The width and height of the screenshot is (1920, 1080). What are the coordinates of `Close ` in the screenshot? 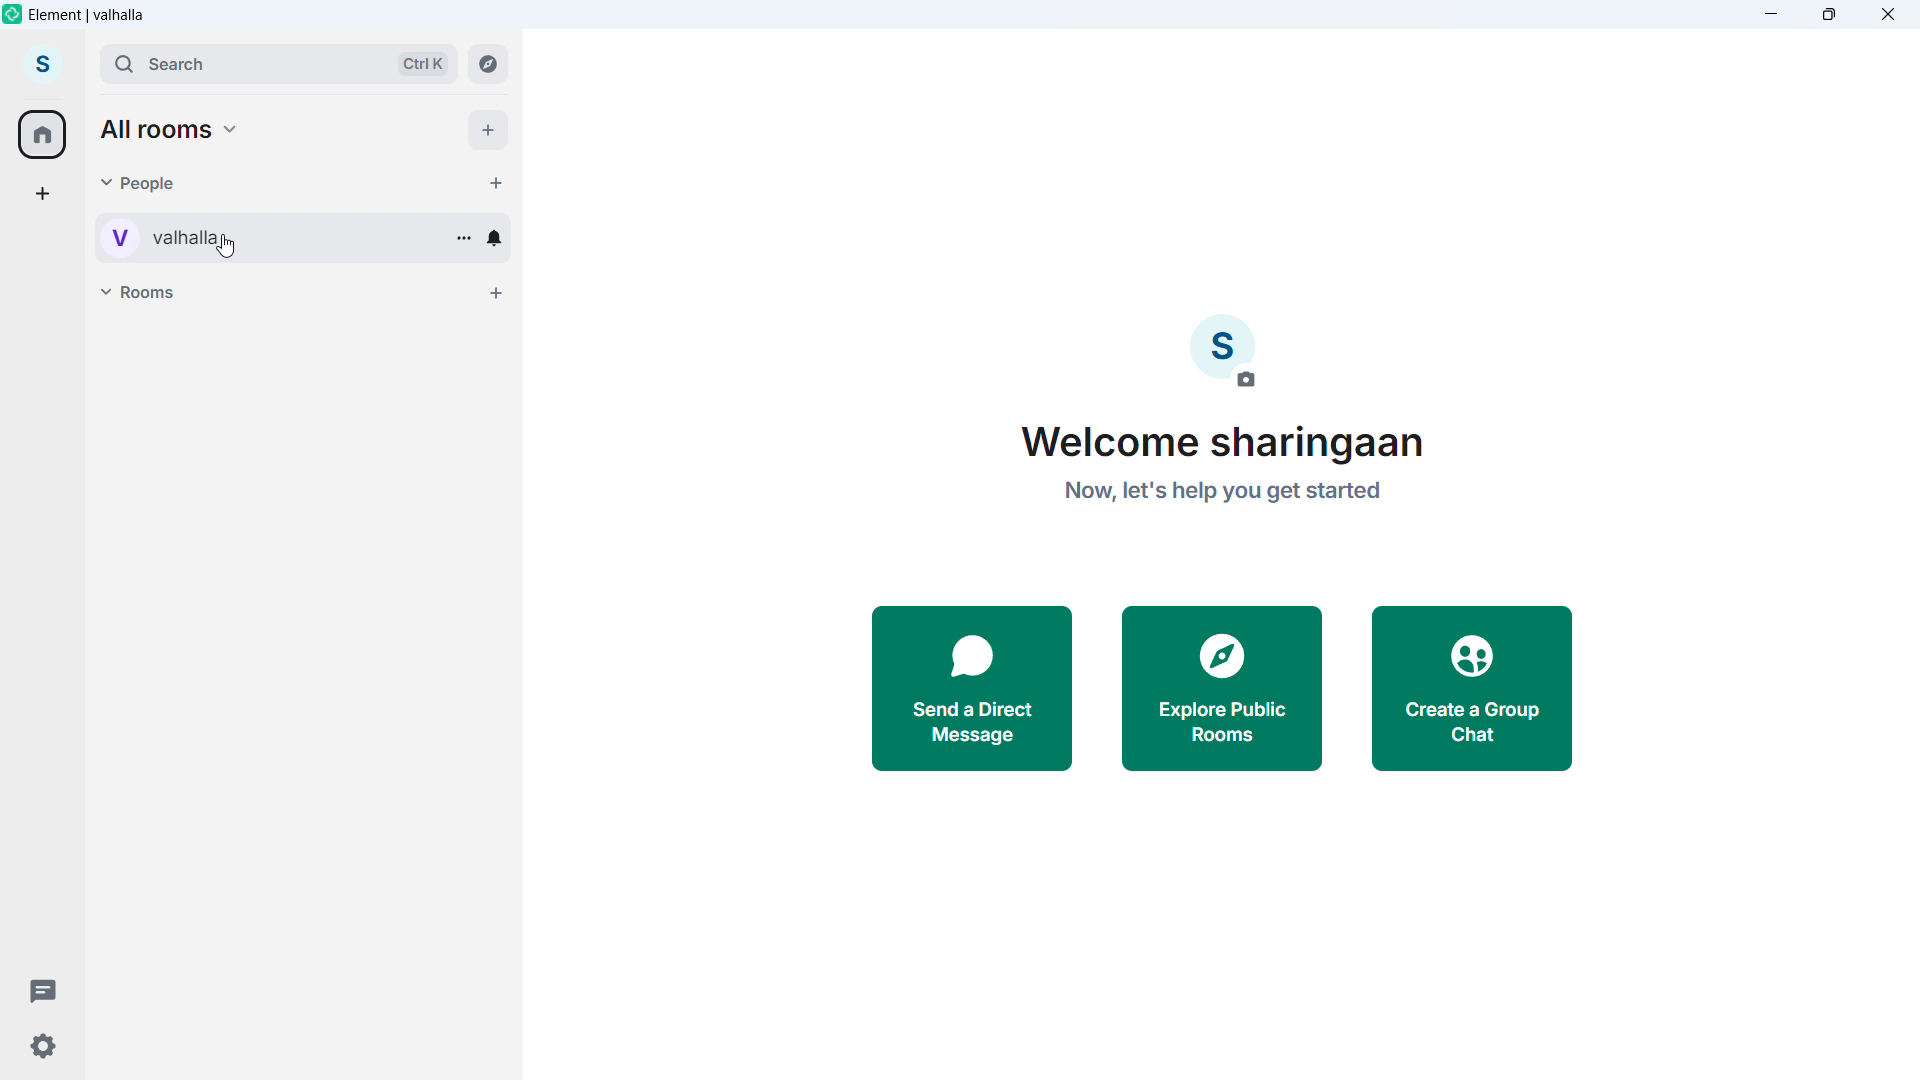 It's located at (1888, 15).